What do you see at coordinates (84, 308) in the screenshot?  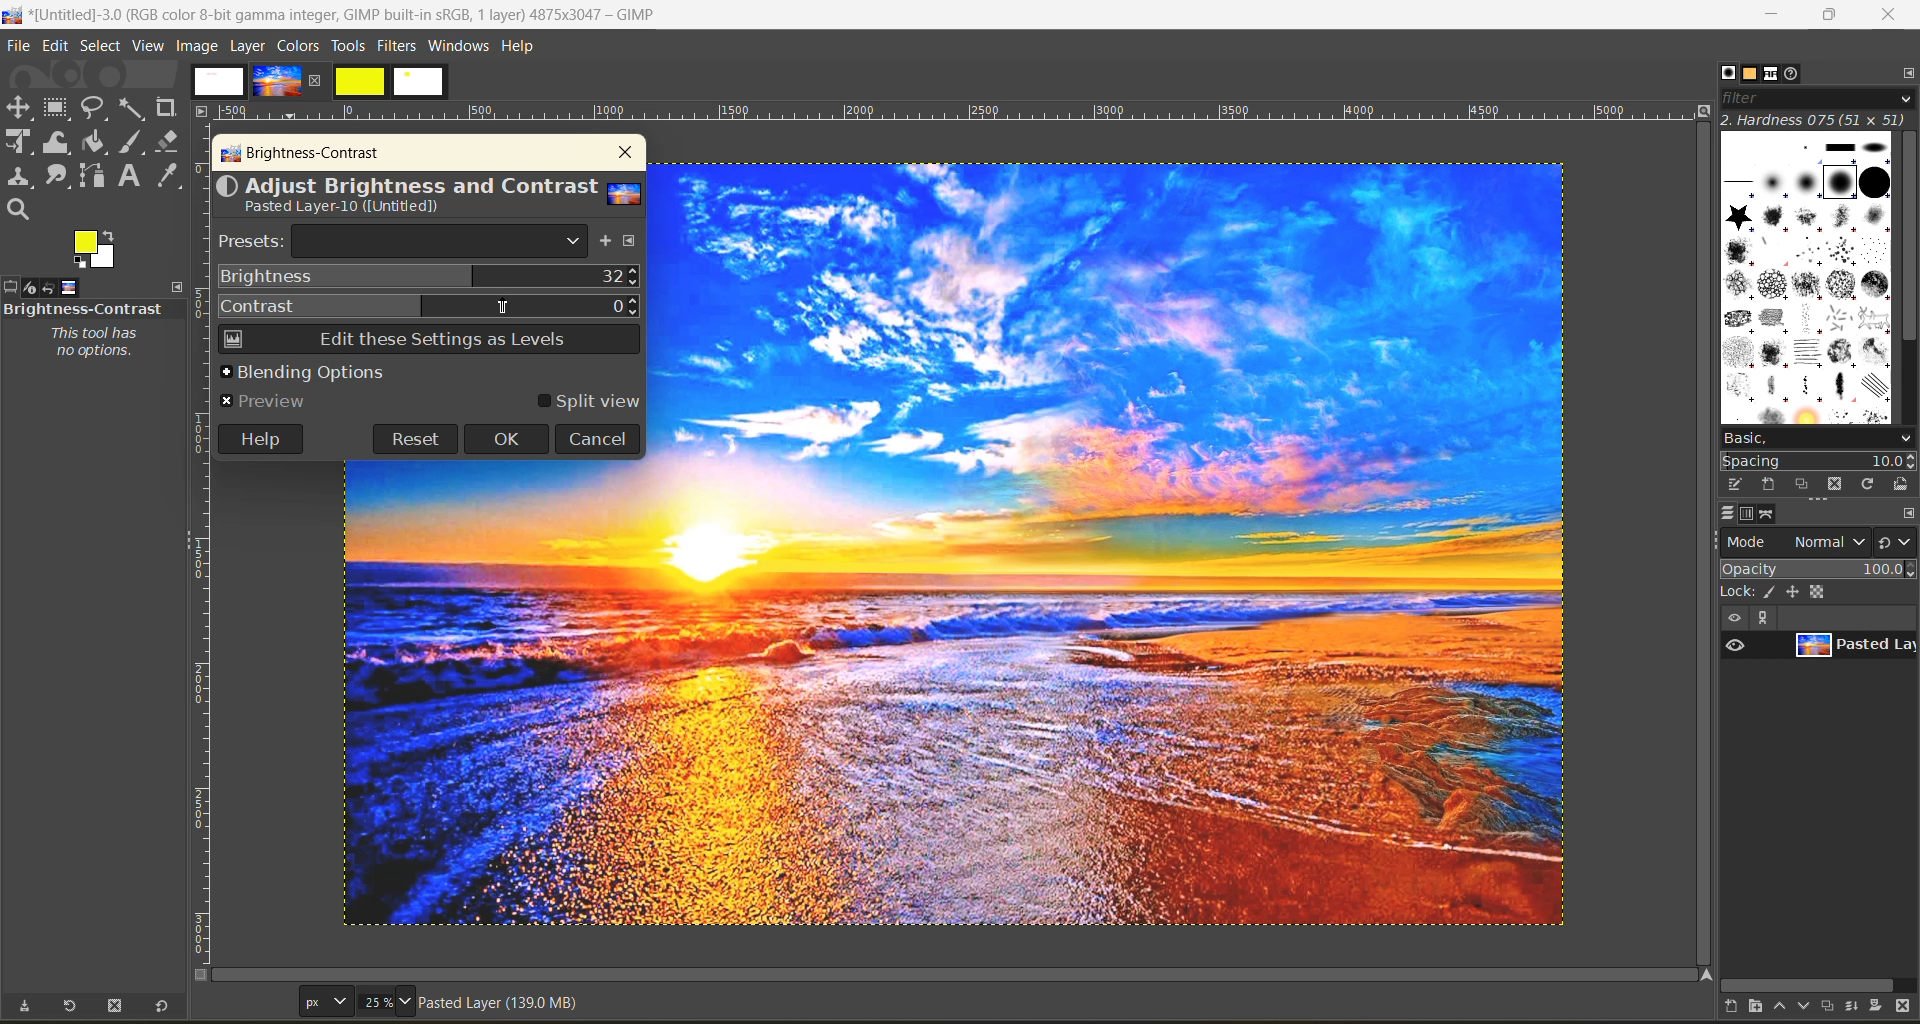 I see `Brightness and contrast` at bounding box center [84, 308].